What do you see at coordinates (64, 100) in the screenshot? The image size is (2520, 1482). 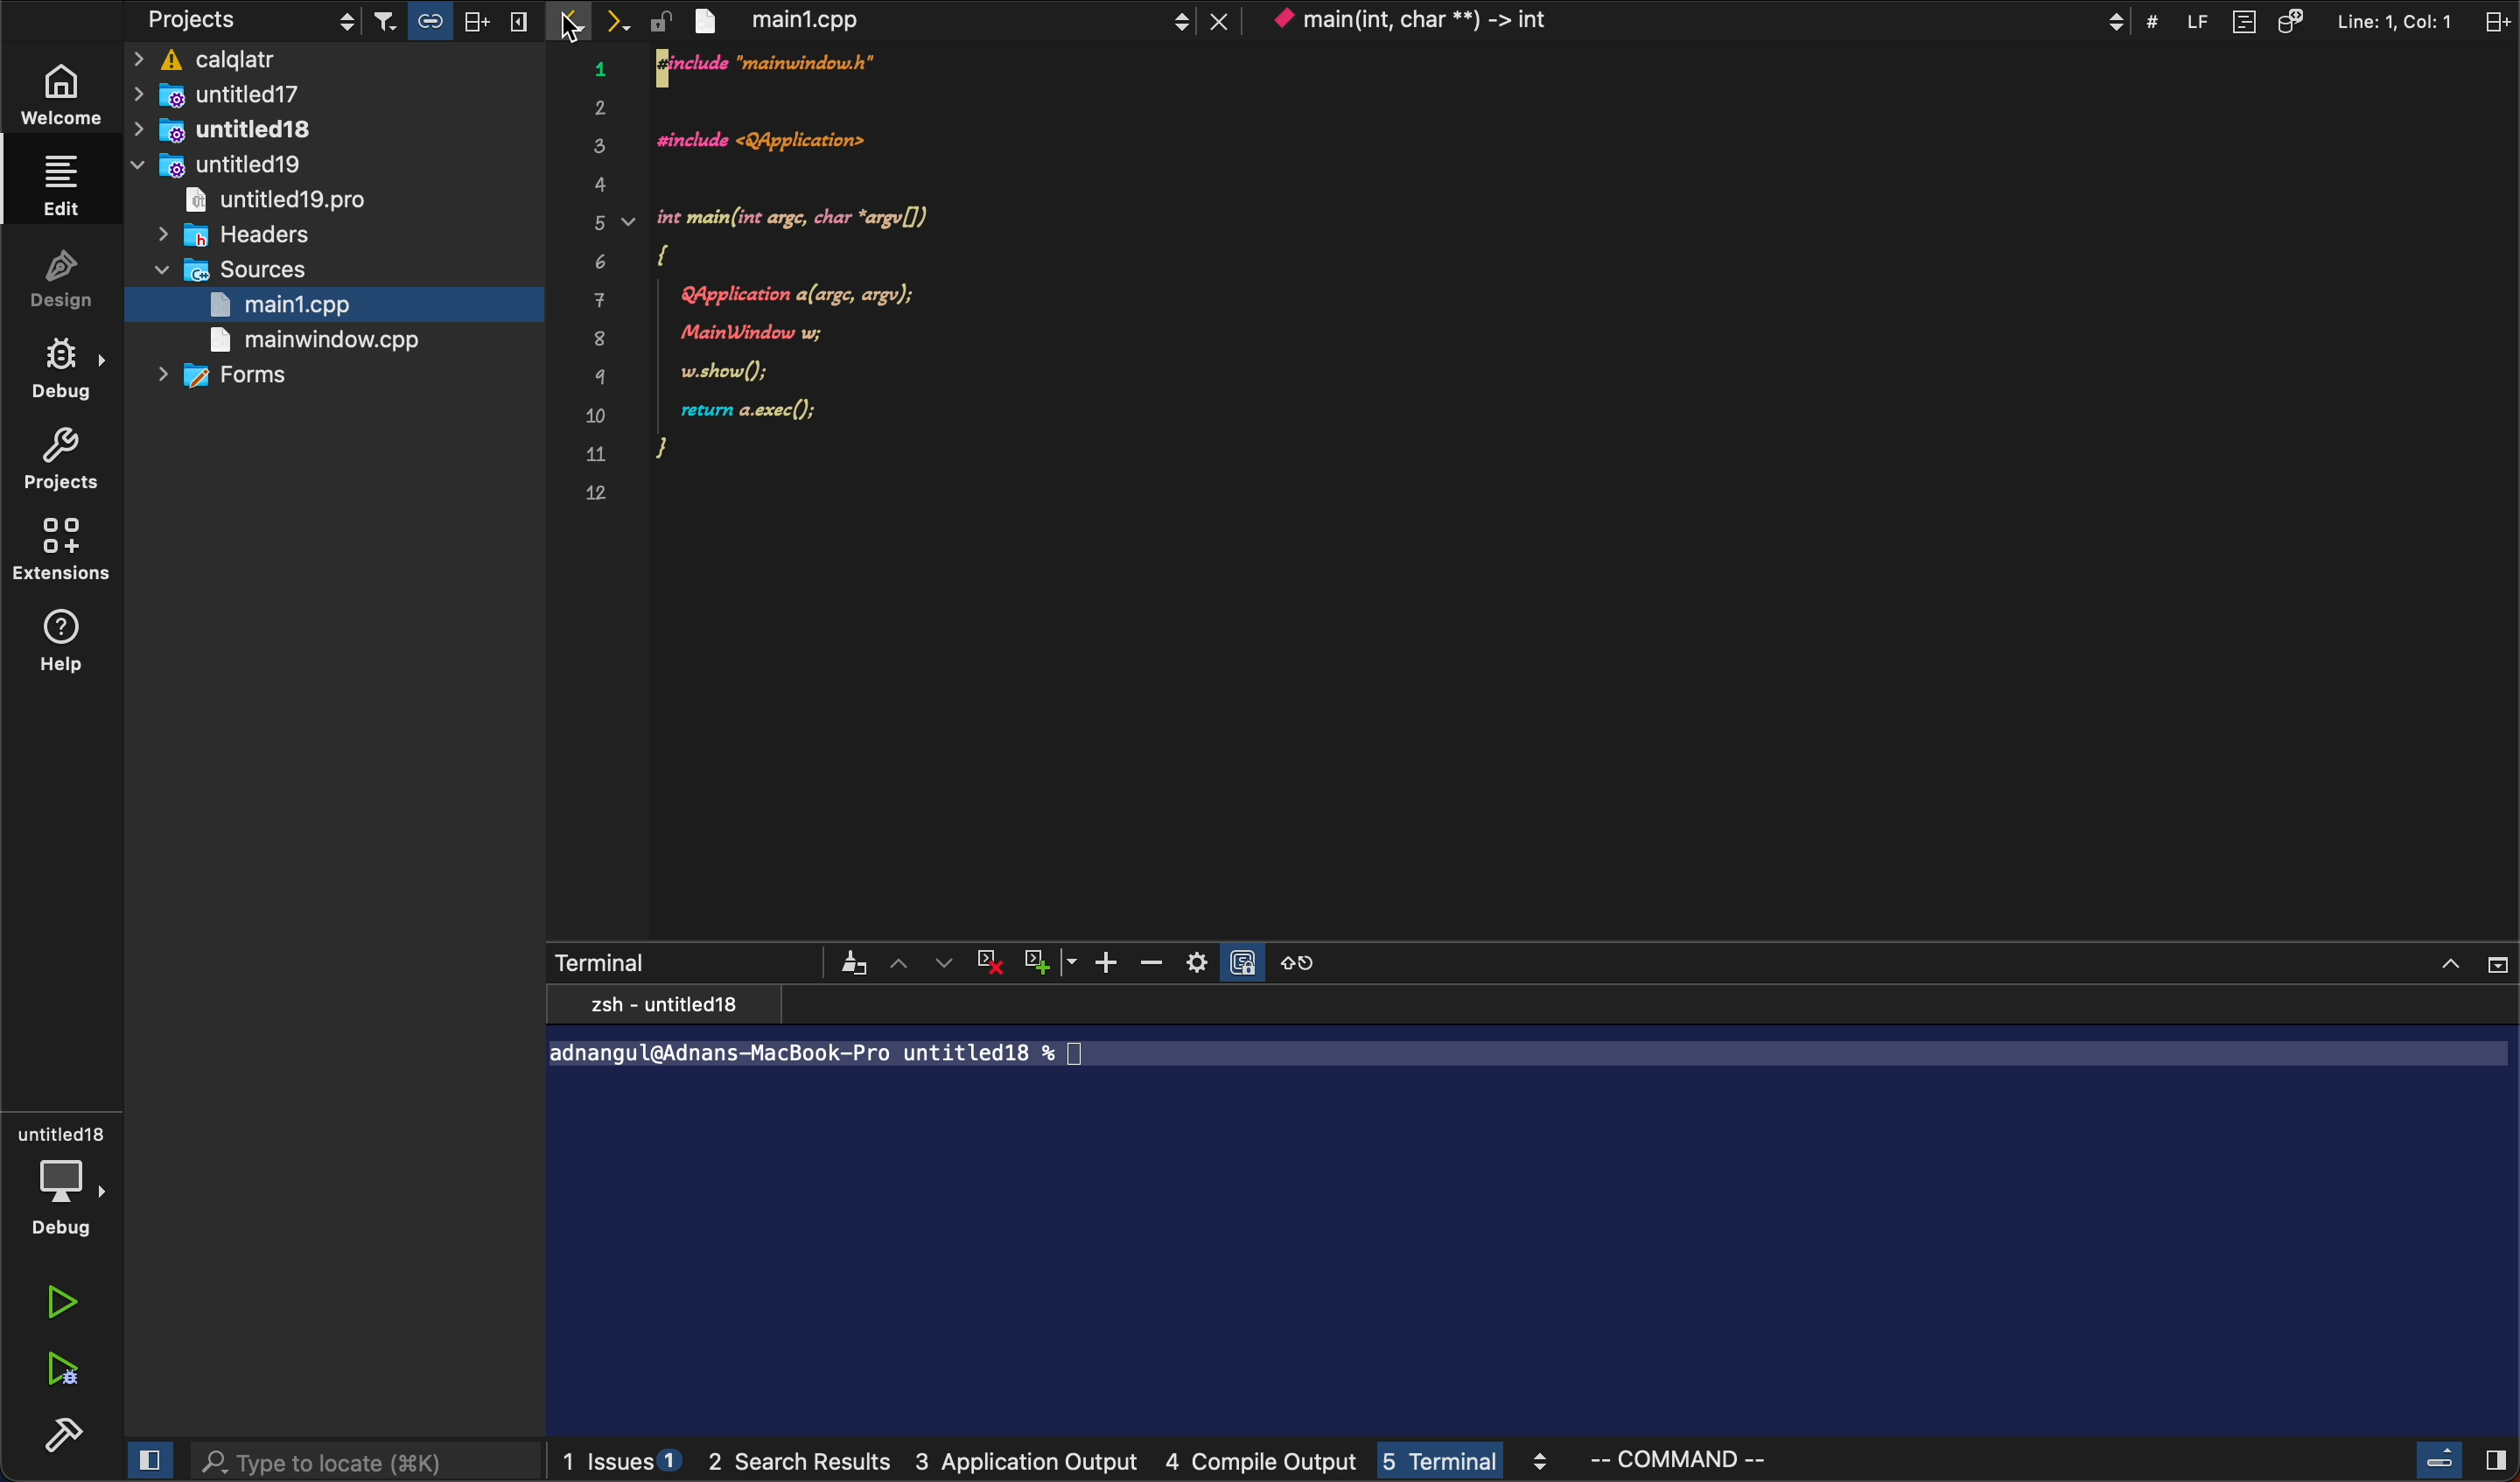 I see `welcome` at bounding box center [64, 100].